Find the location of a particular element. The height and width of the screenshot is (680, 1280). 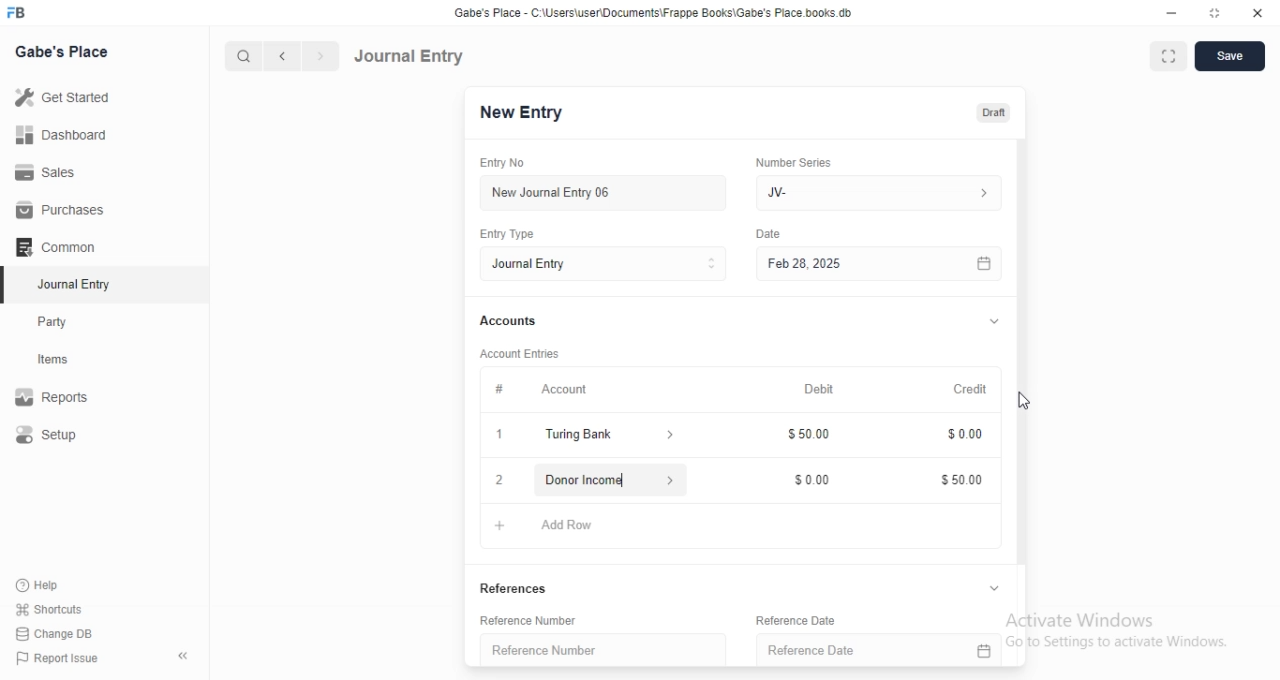

previous is located at coordinates (279, 56).